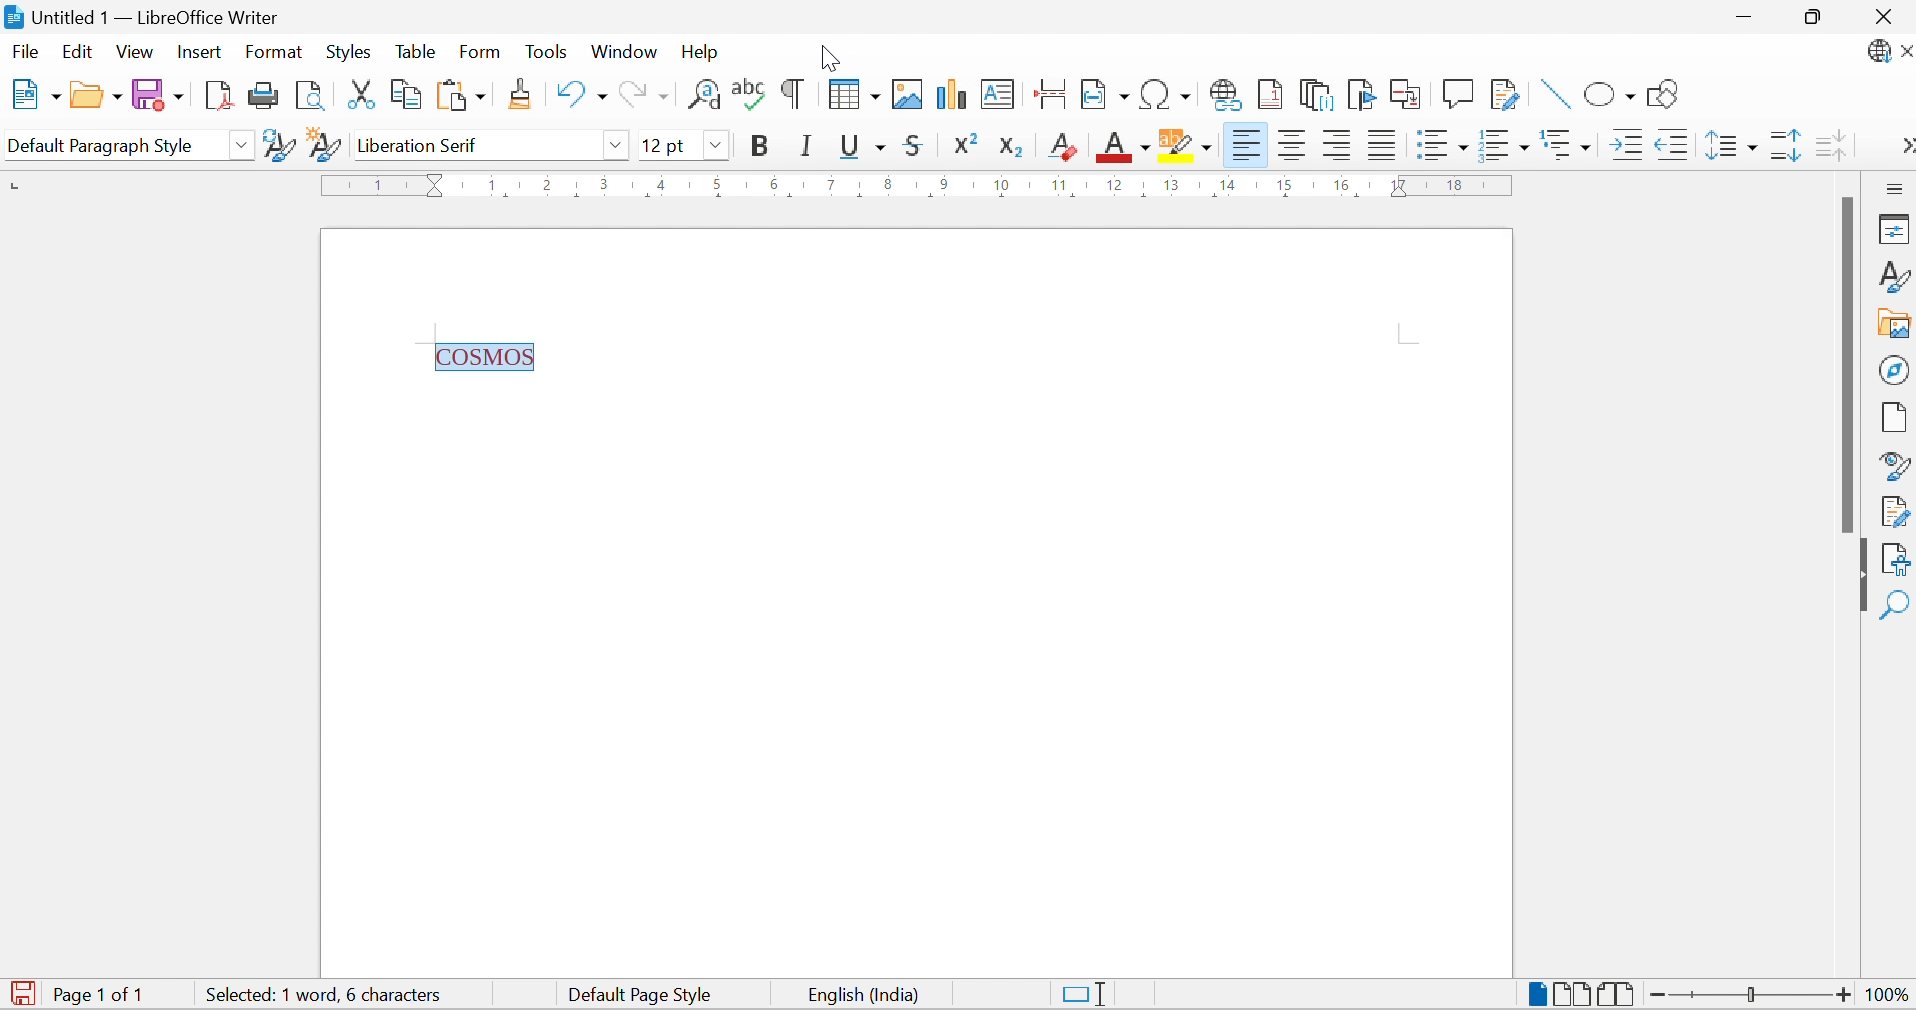 The width and height of the screenshot is (1916, 1010). Describe the element at coordinates (862, 148) in the screenshot. I see `Underline` at that location.